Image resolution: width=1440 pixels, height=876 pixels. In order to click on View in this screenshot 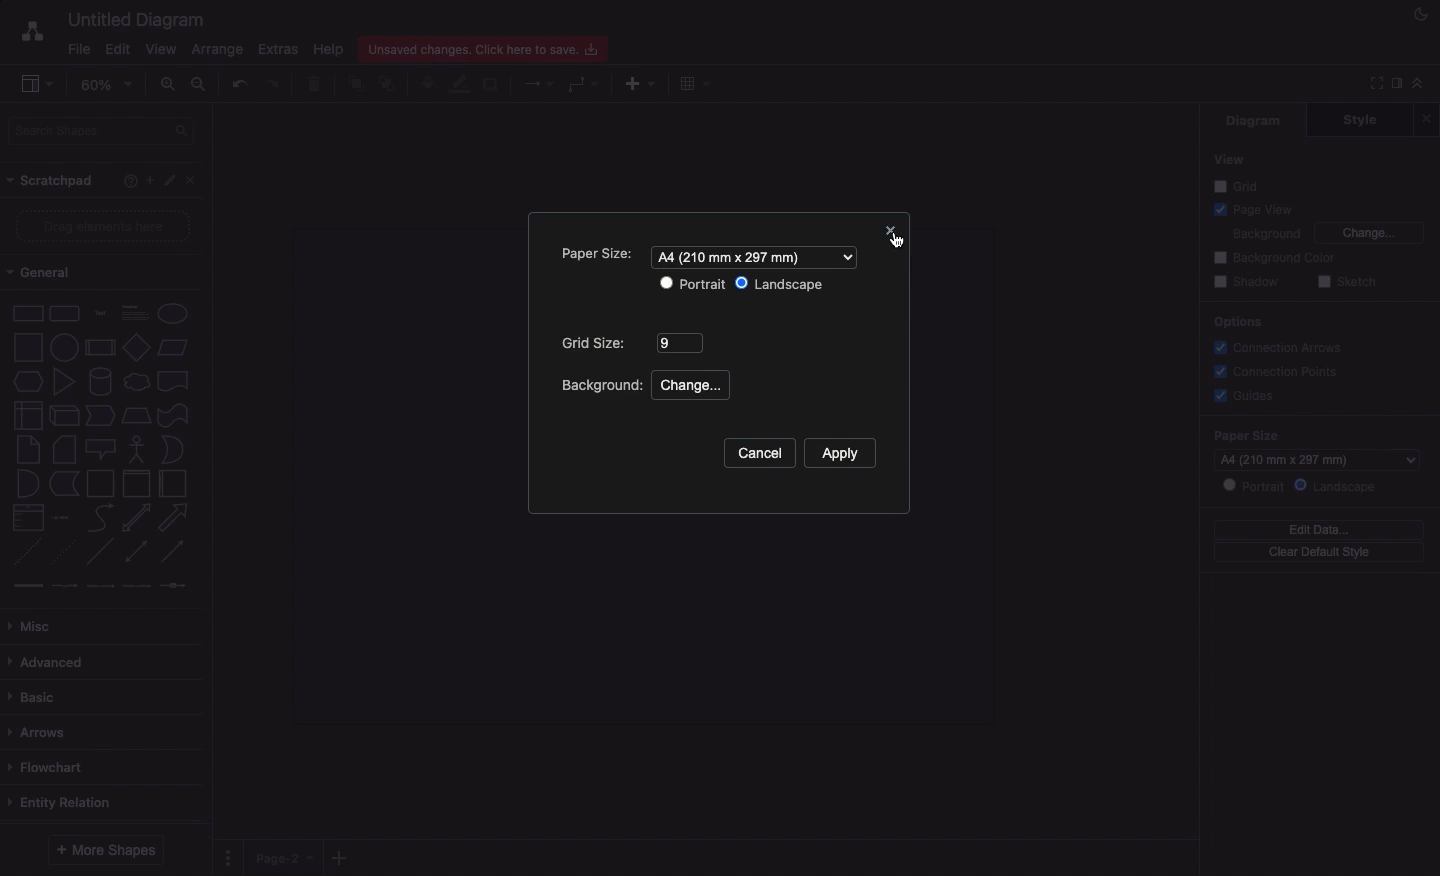, I will do `click(161, 48)`.